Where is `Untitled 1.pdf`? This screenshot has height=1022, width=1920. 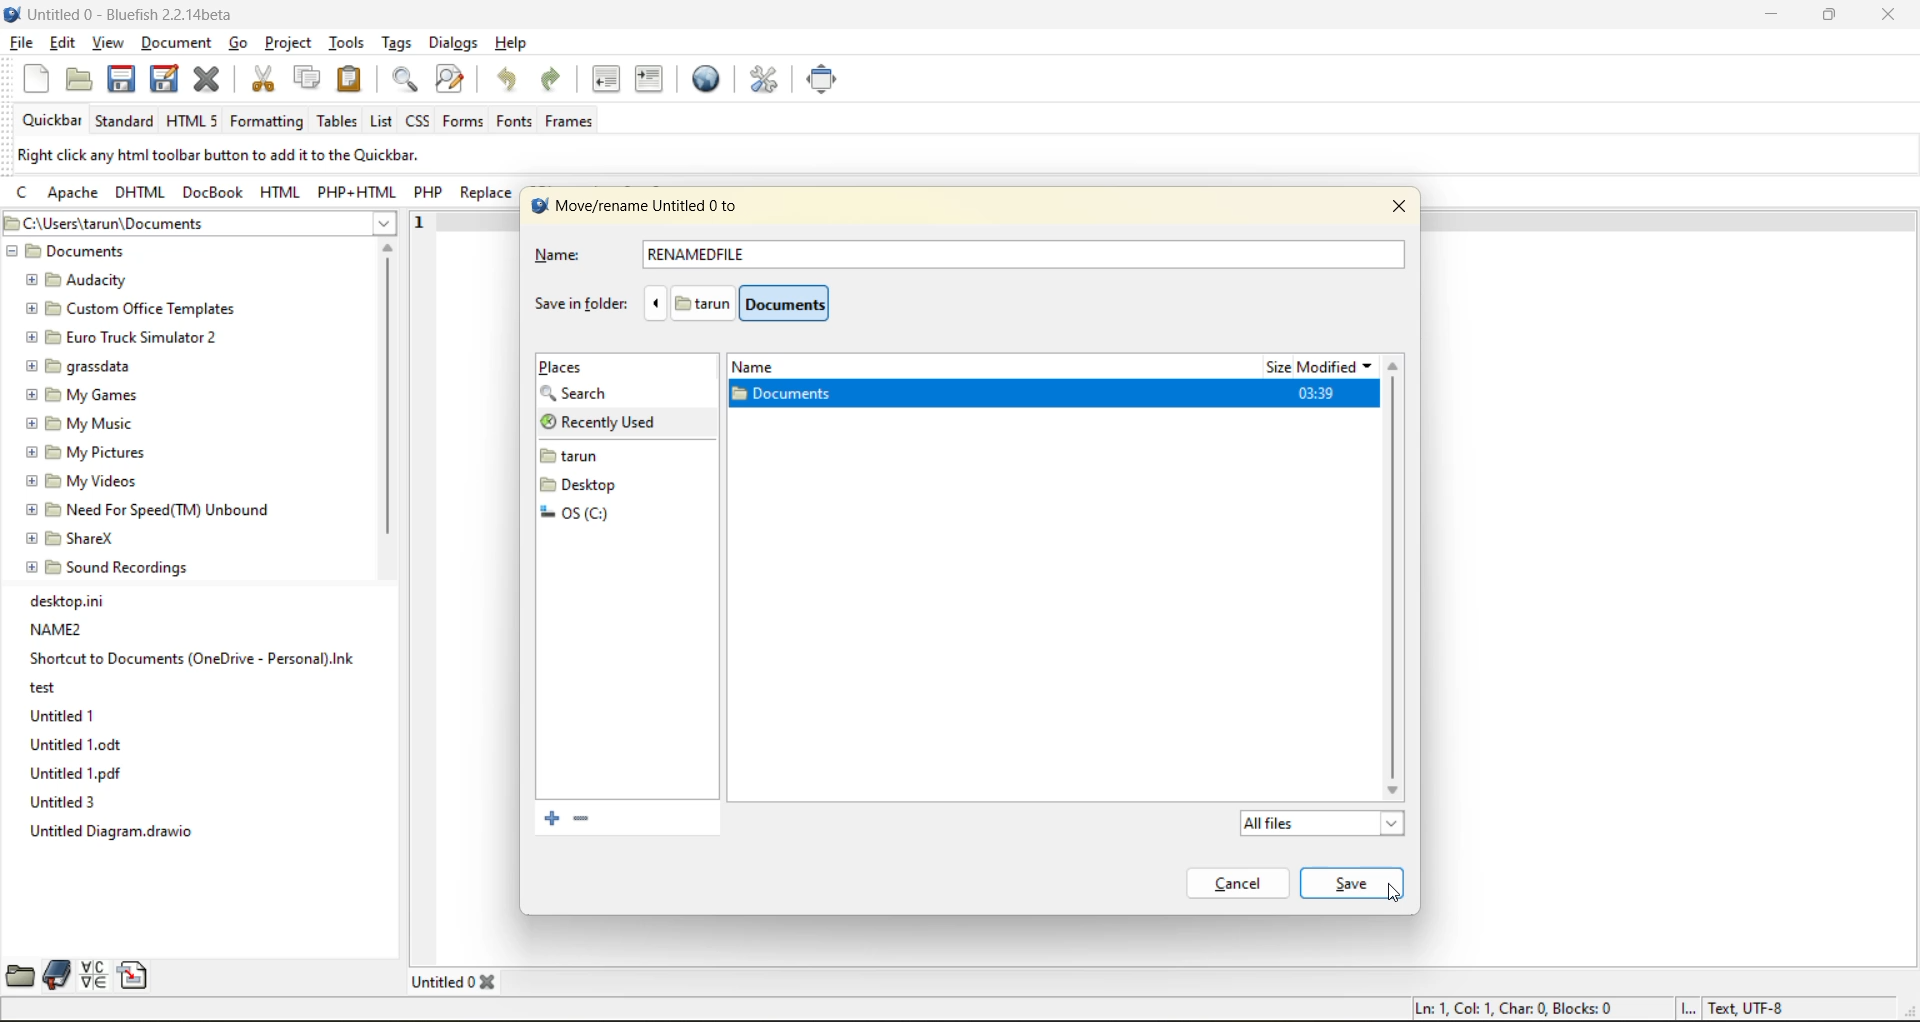
Untitled 1.pdf is located at coordinates (78, 775).